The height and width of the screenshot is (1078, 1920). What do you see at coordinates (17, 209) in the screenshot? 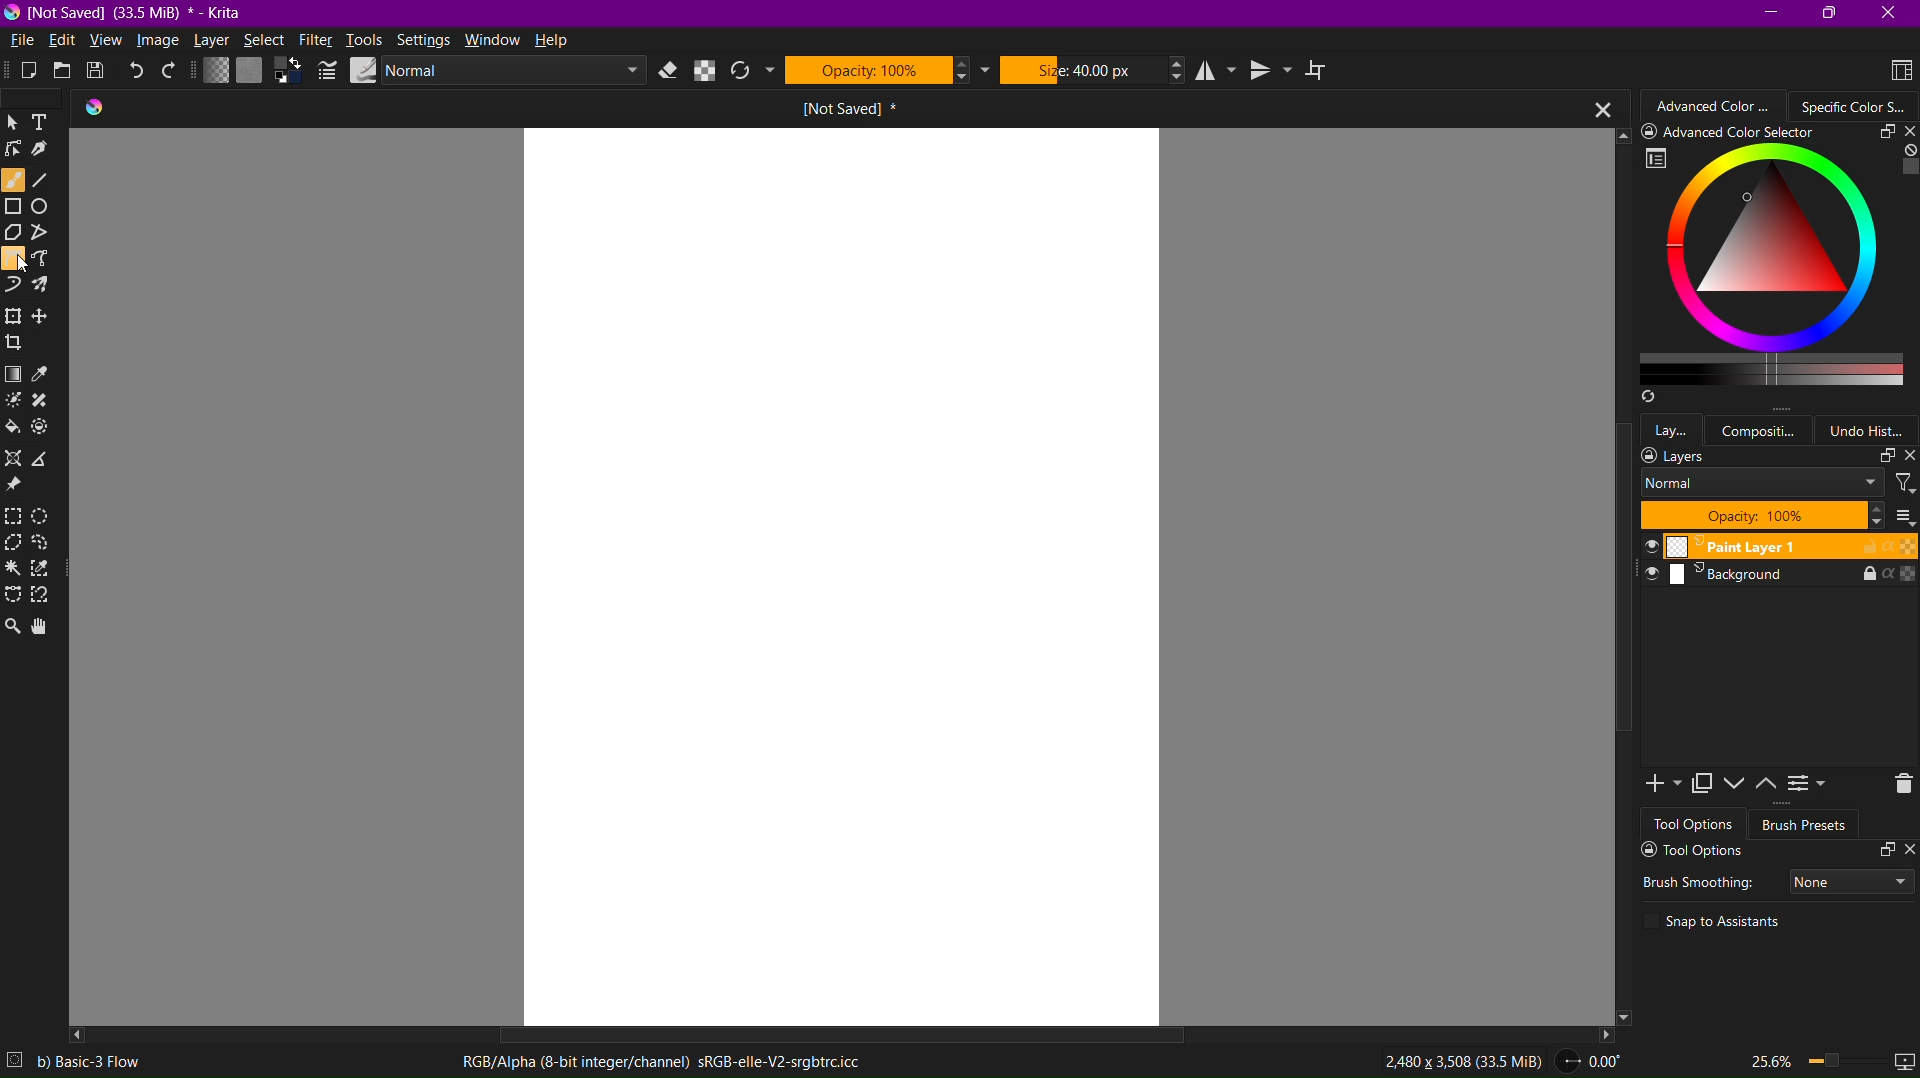
I see `Rectangle Tool` at bounding box center [17, 209].